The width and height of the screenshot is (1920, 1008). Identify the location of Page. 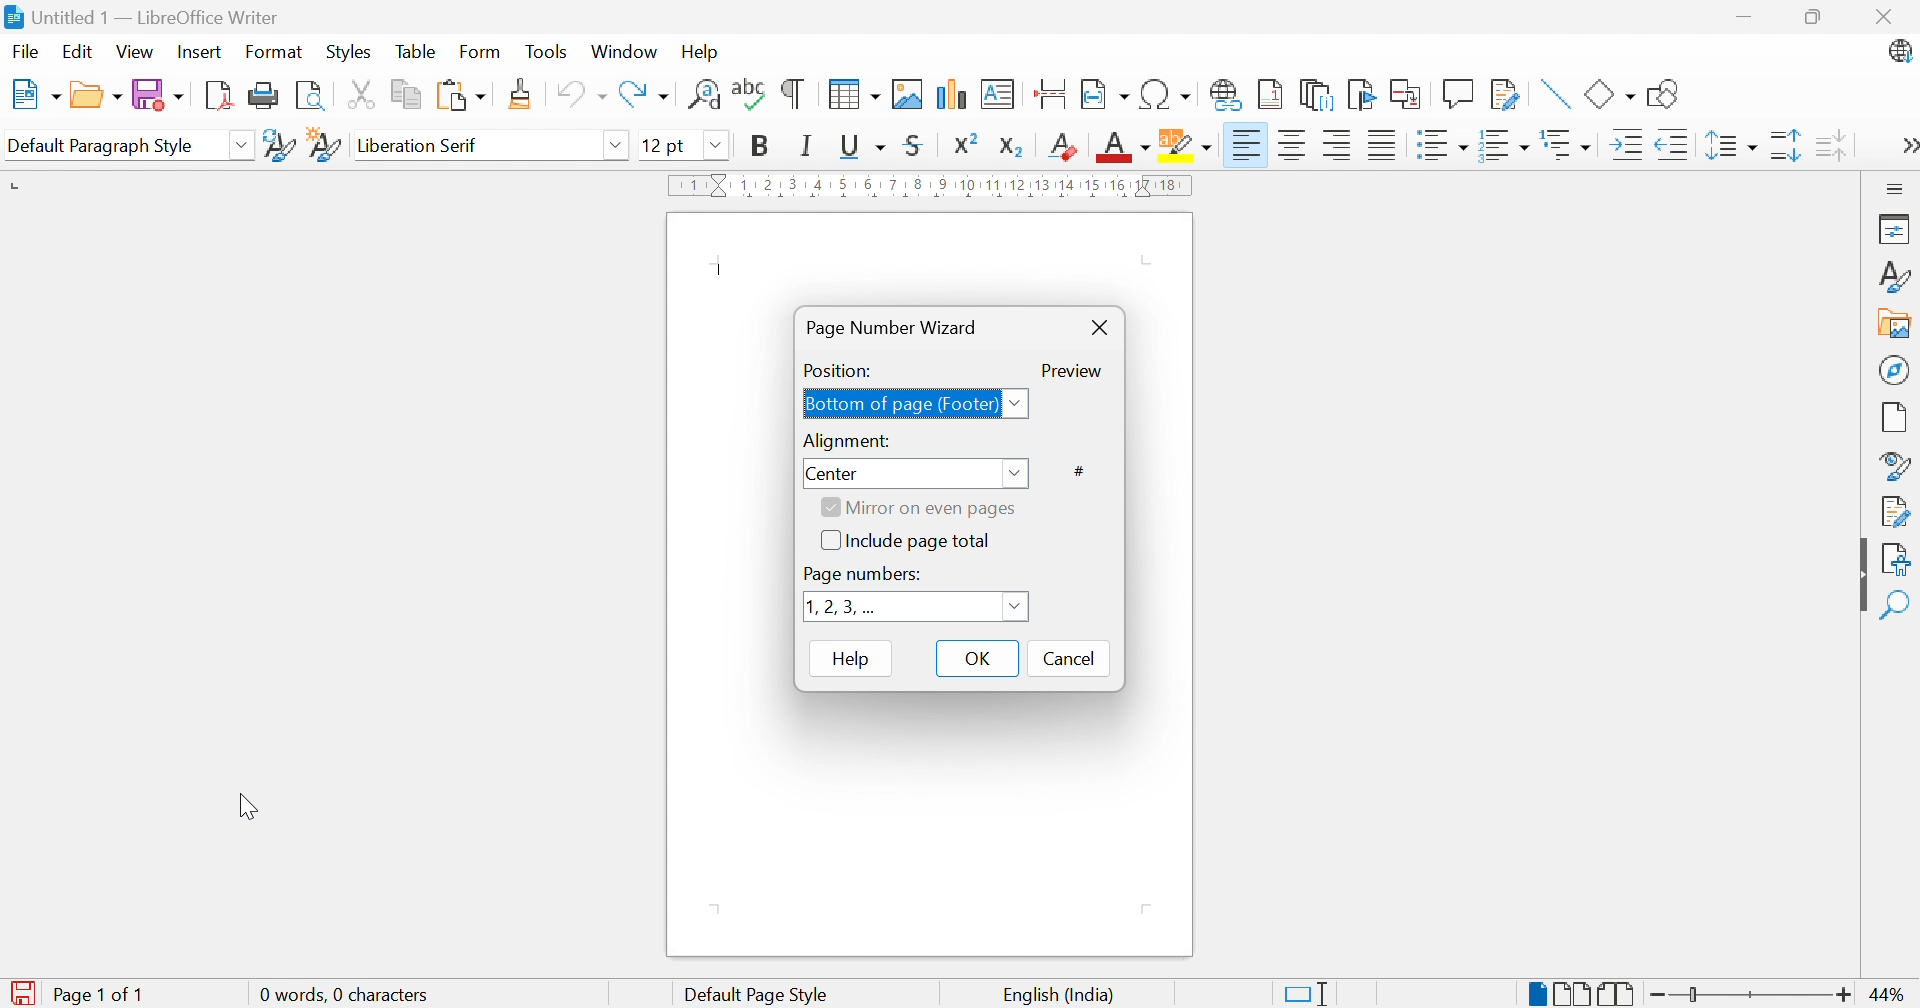
(1896, 418).